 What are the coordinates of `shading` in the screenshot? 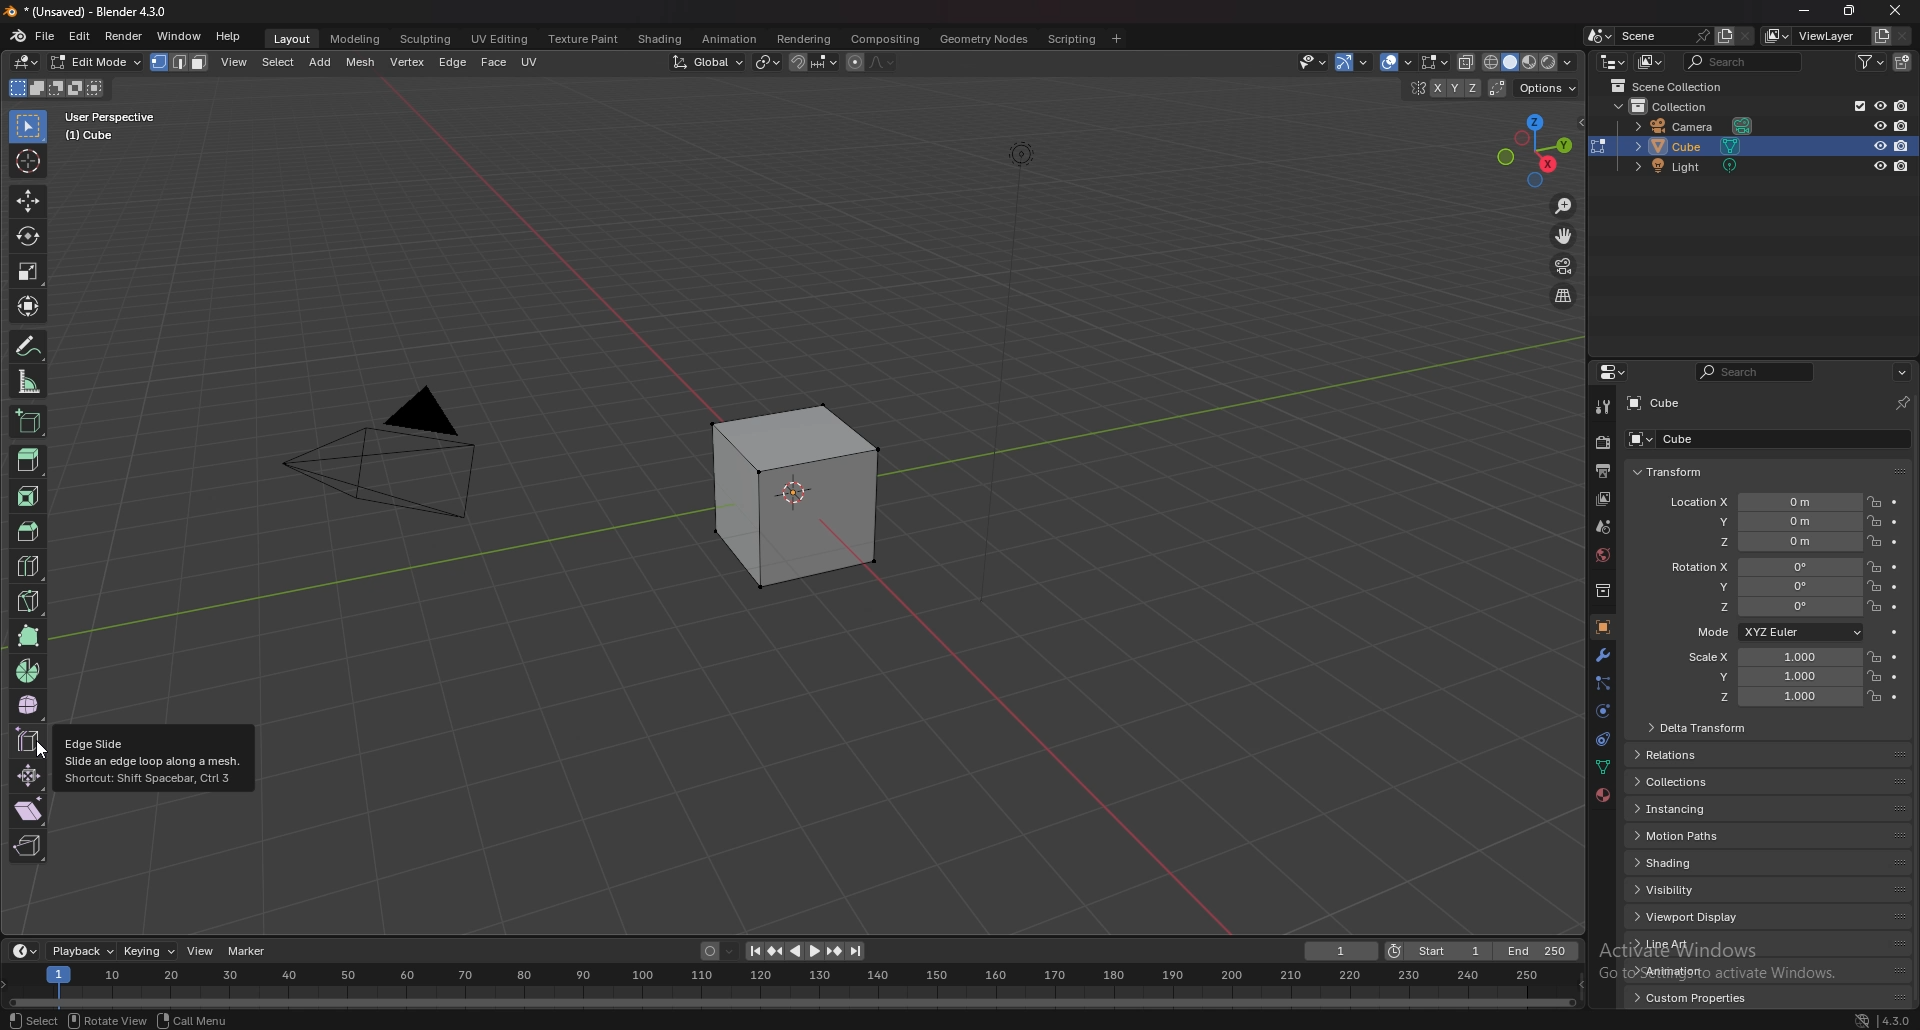 It's located at (1680, 863).